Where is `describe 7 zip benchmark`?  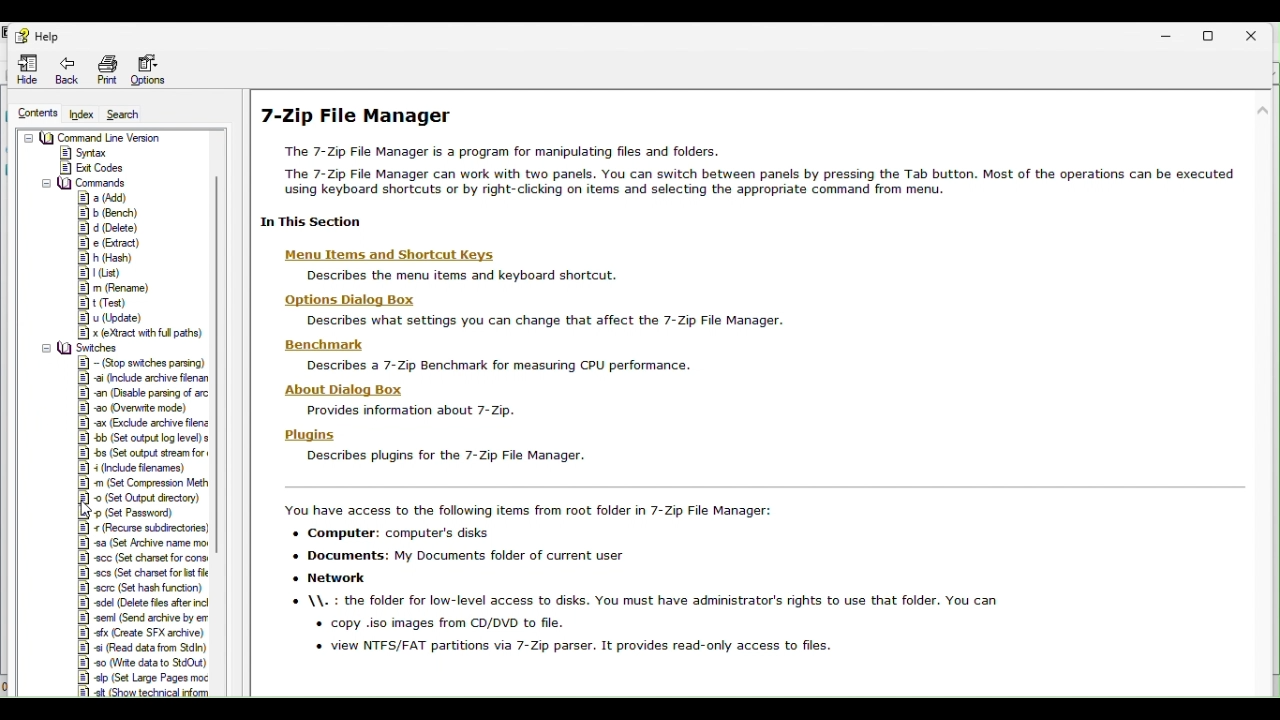
describe 7 zip benchmark is located at coordinates (500, 366).